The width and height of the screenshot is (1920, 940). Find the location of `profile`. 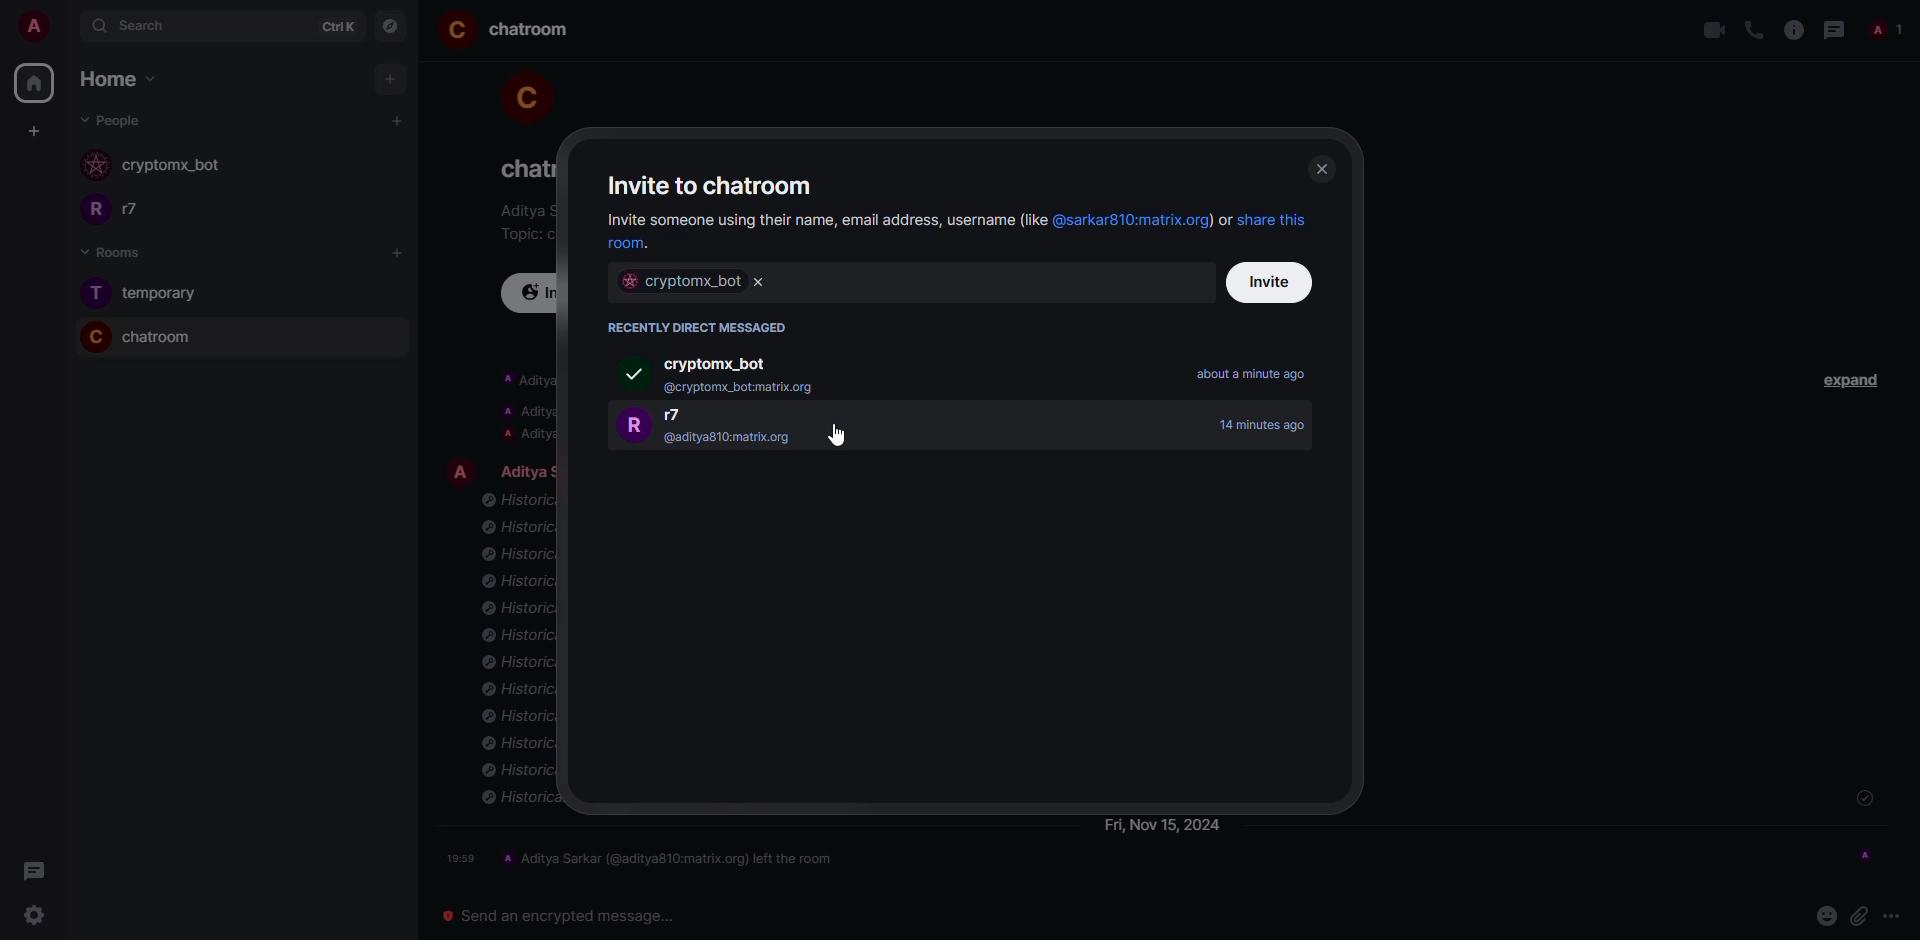

profile is located at coordinates (522, 93).